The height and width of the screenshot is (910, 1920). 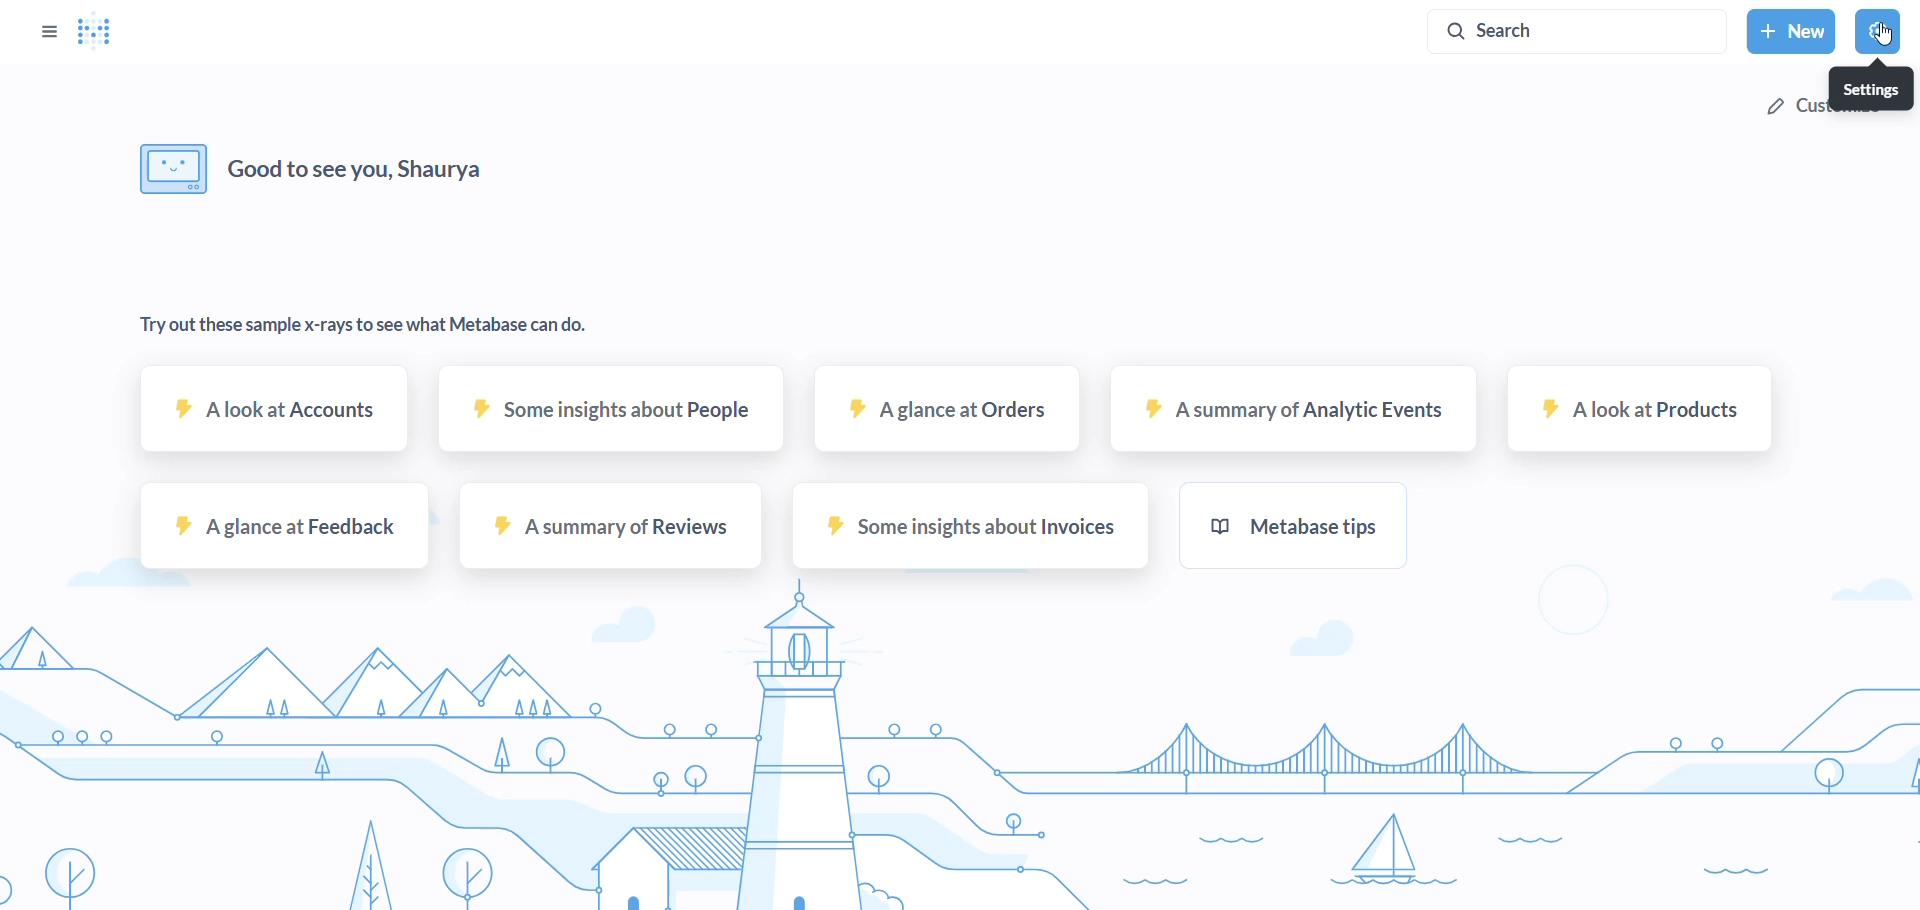 I want to click on A look at products sample, so click(x=1645, y=415).